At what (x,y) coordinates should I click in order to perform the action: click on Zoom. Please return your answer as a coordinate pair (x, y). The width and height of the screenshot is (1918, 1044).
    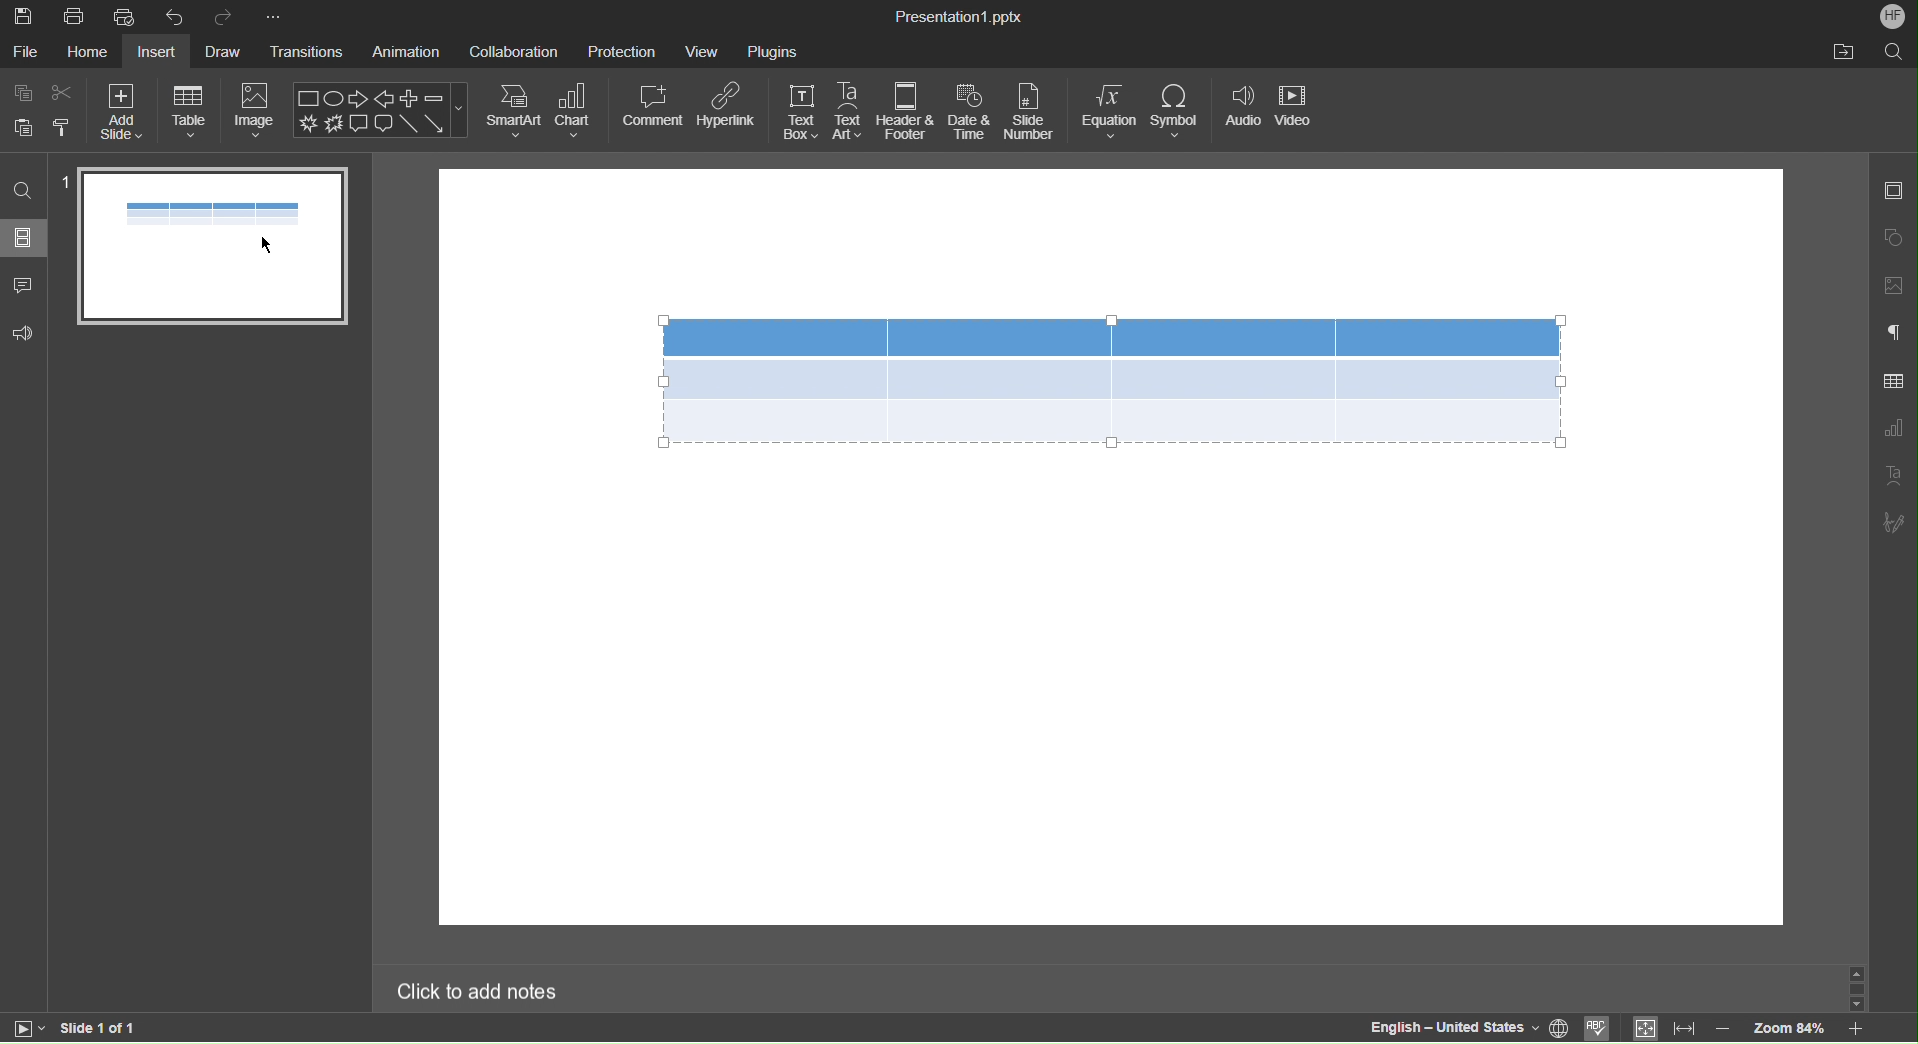
    Looking at the image, I should click on (1786, 1031).